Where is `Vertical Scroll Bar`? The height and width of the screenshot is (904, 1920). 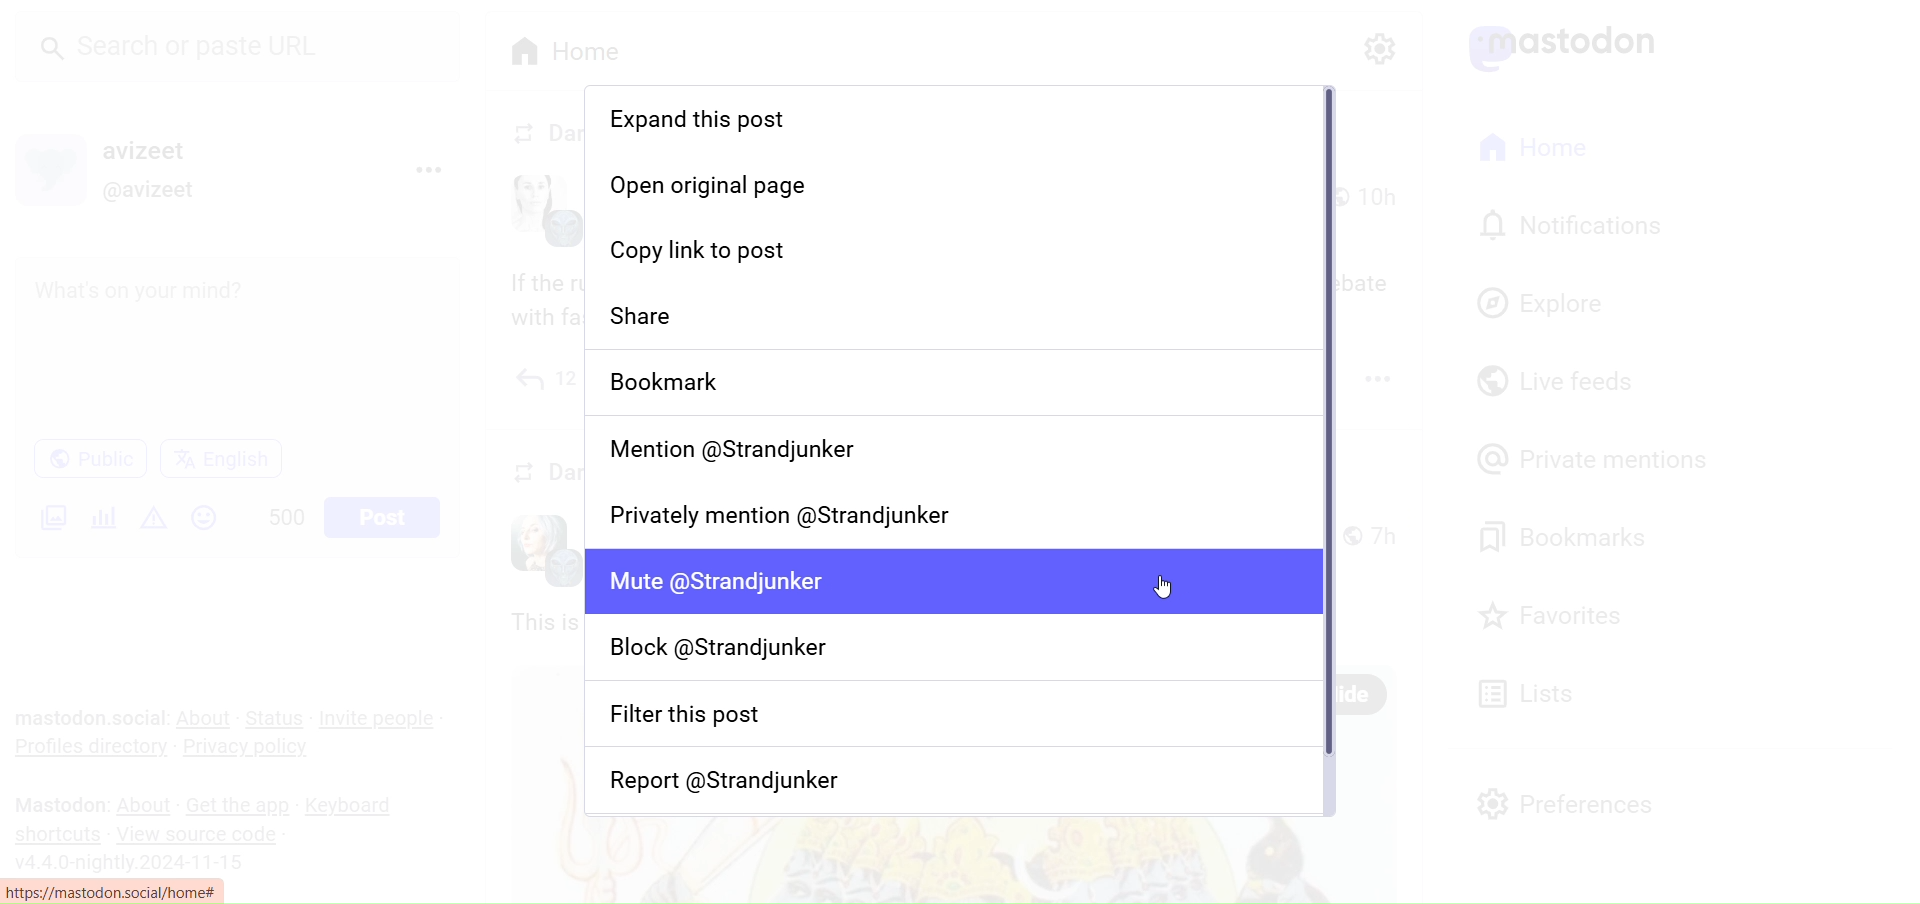 Vertical Scroll Bar is located at coordinates (1337, 455).